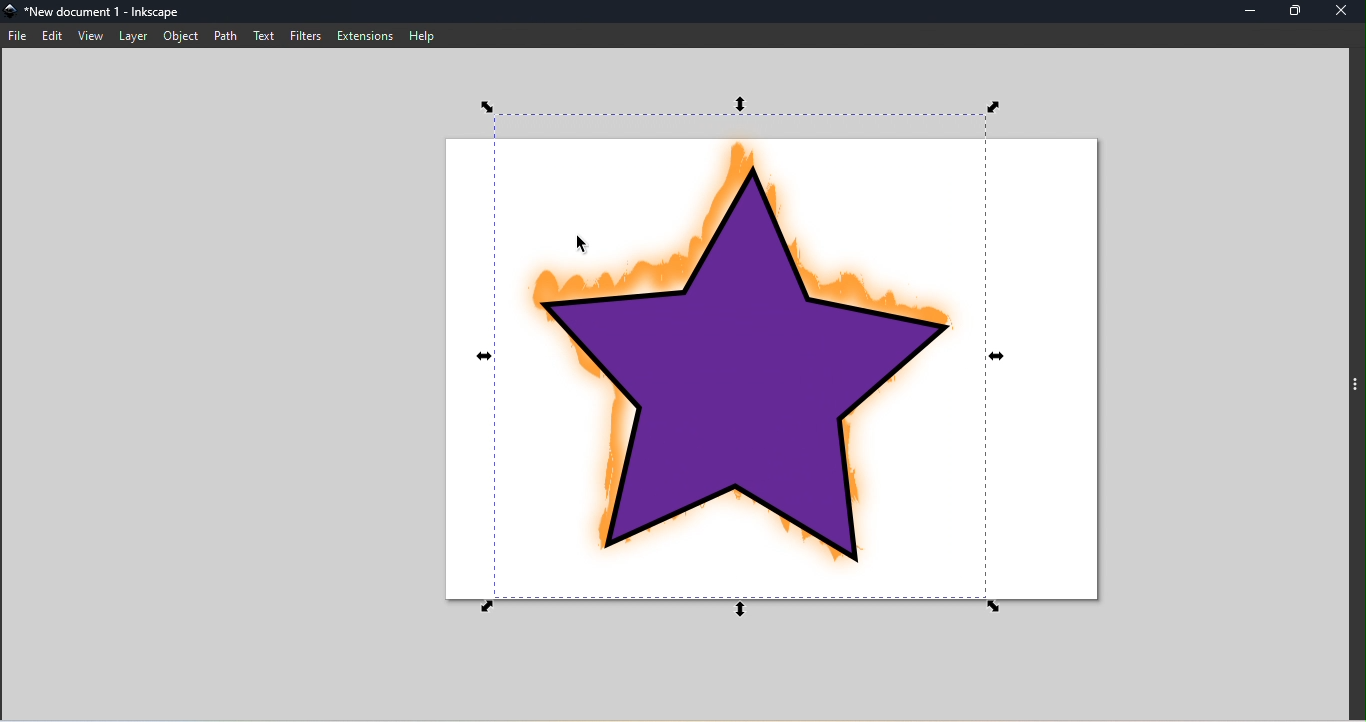  I want to click on toggle command panel, so click(1354, 381).